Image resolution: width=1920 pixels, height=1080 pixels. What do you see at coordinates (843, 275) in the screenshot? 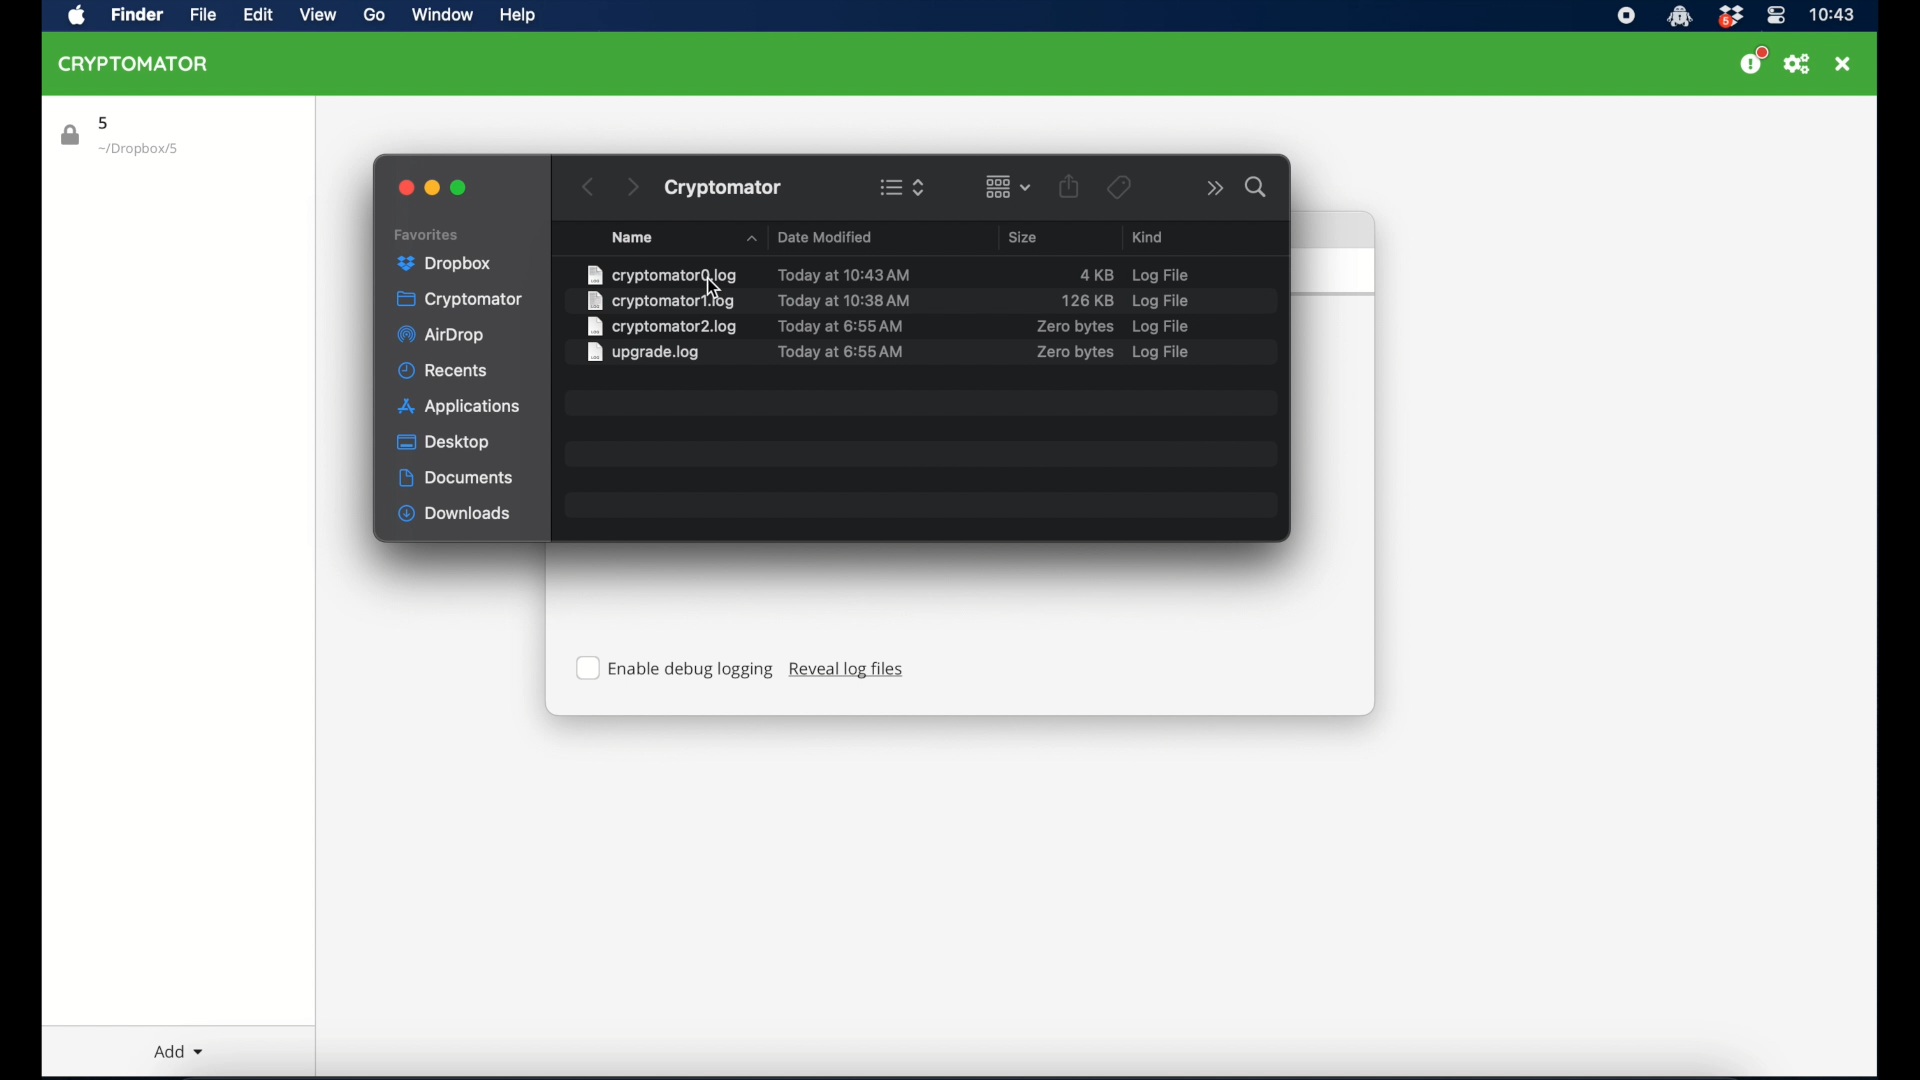
I see `date` at bounding box center [843, 275].